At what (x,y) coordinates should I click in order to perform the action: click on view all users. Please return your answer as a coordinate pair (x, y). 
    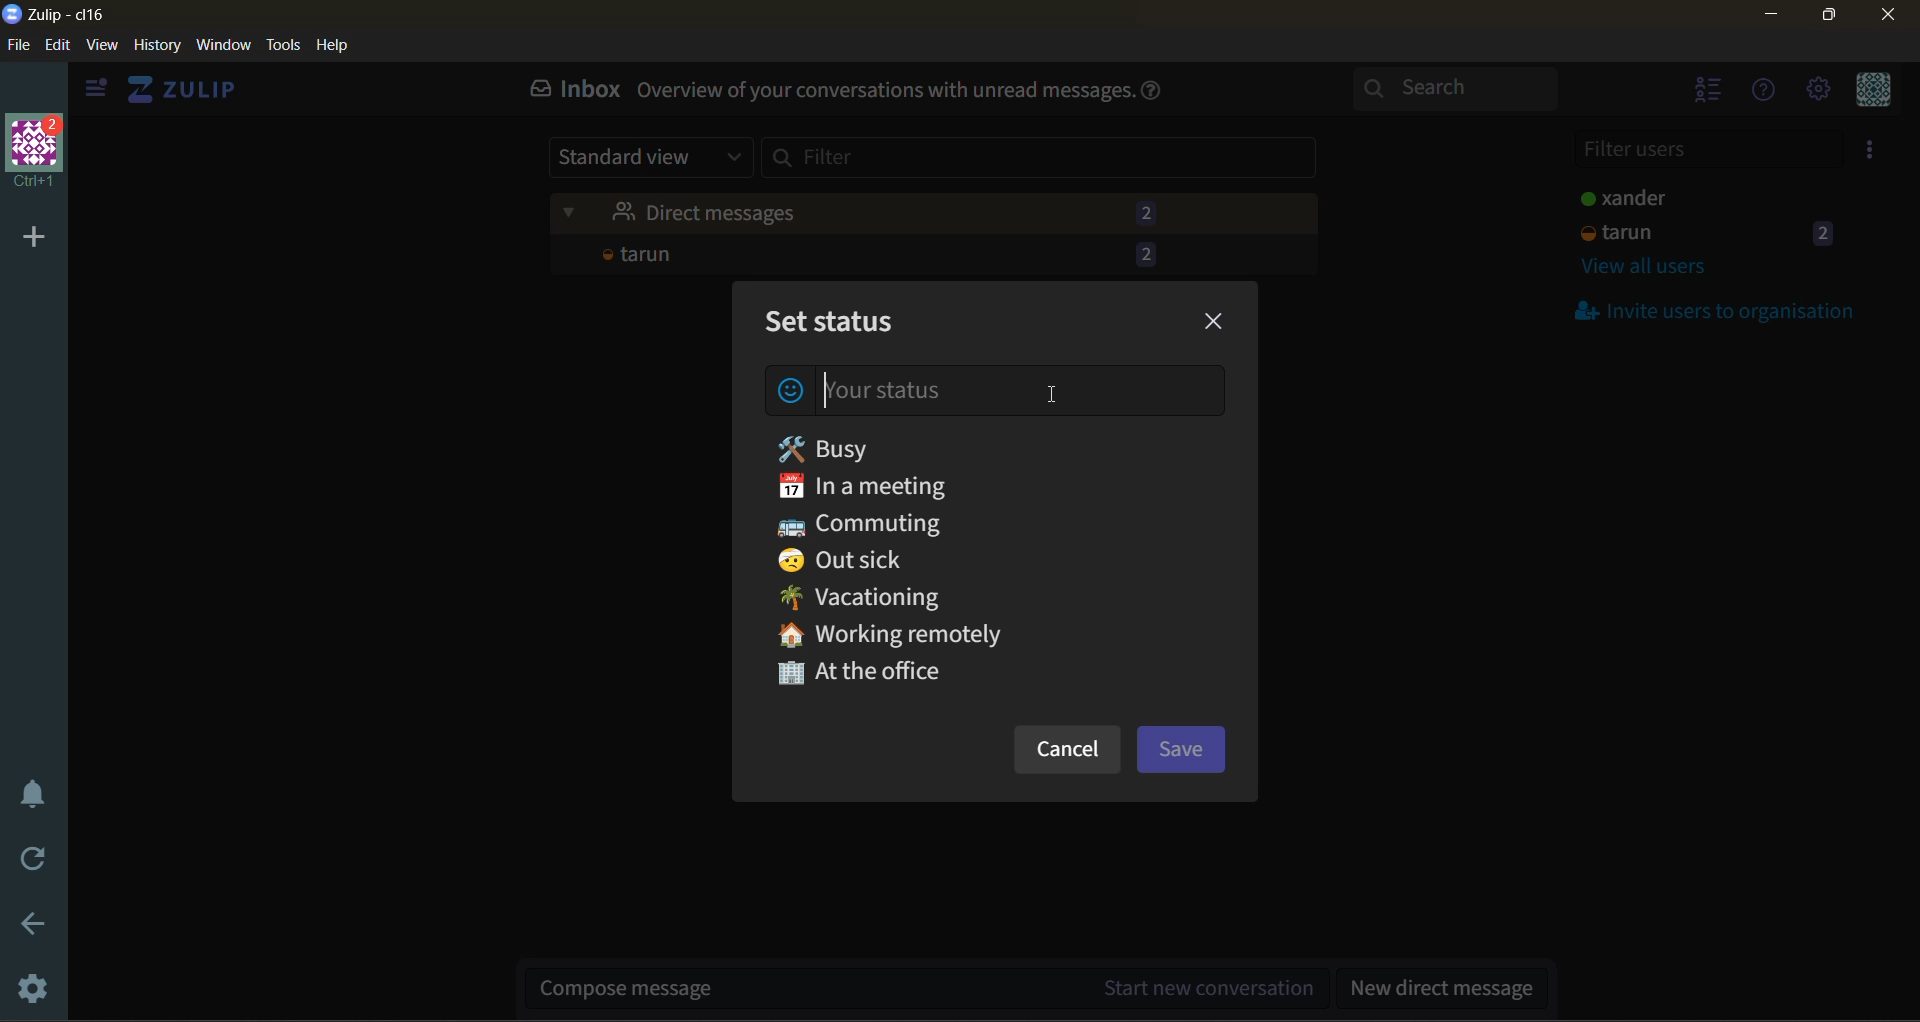
    Looking at the image, I should click on (1661, 272).